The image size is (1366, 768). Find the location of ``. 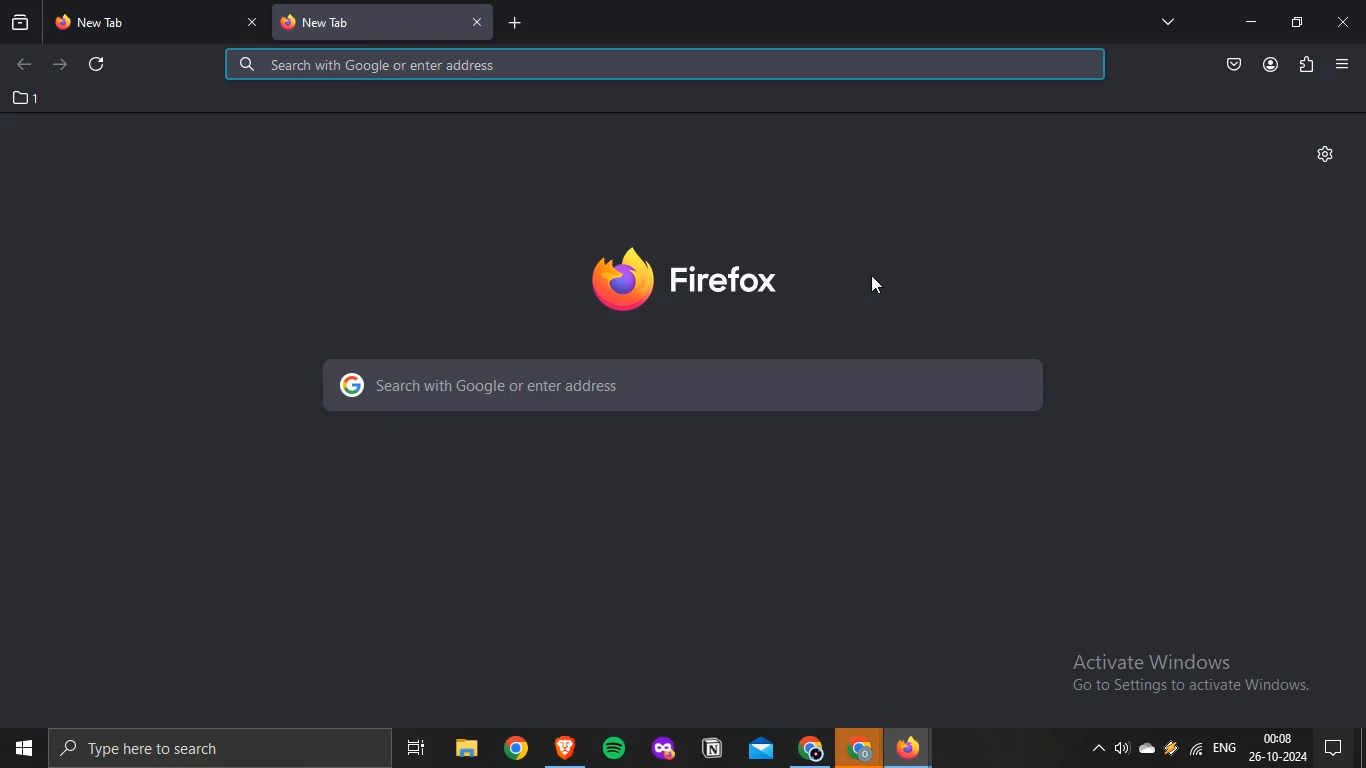

 is located at coordinates (1341, 64).